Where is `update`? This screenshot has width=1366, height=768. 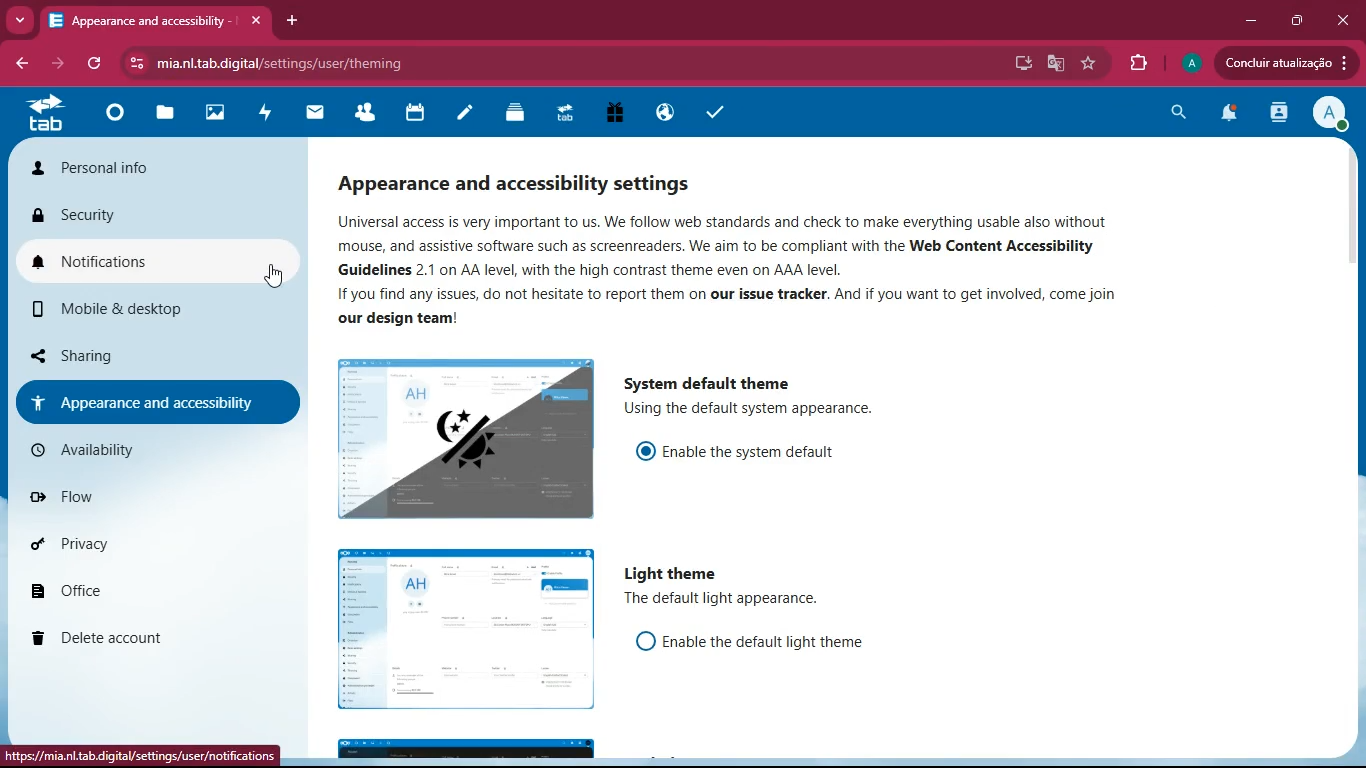 update is located at coordinates (1284, 63).